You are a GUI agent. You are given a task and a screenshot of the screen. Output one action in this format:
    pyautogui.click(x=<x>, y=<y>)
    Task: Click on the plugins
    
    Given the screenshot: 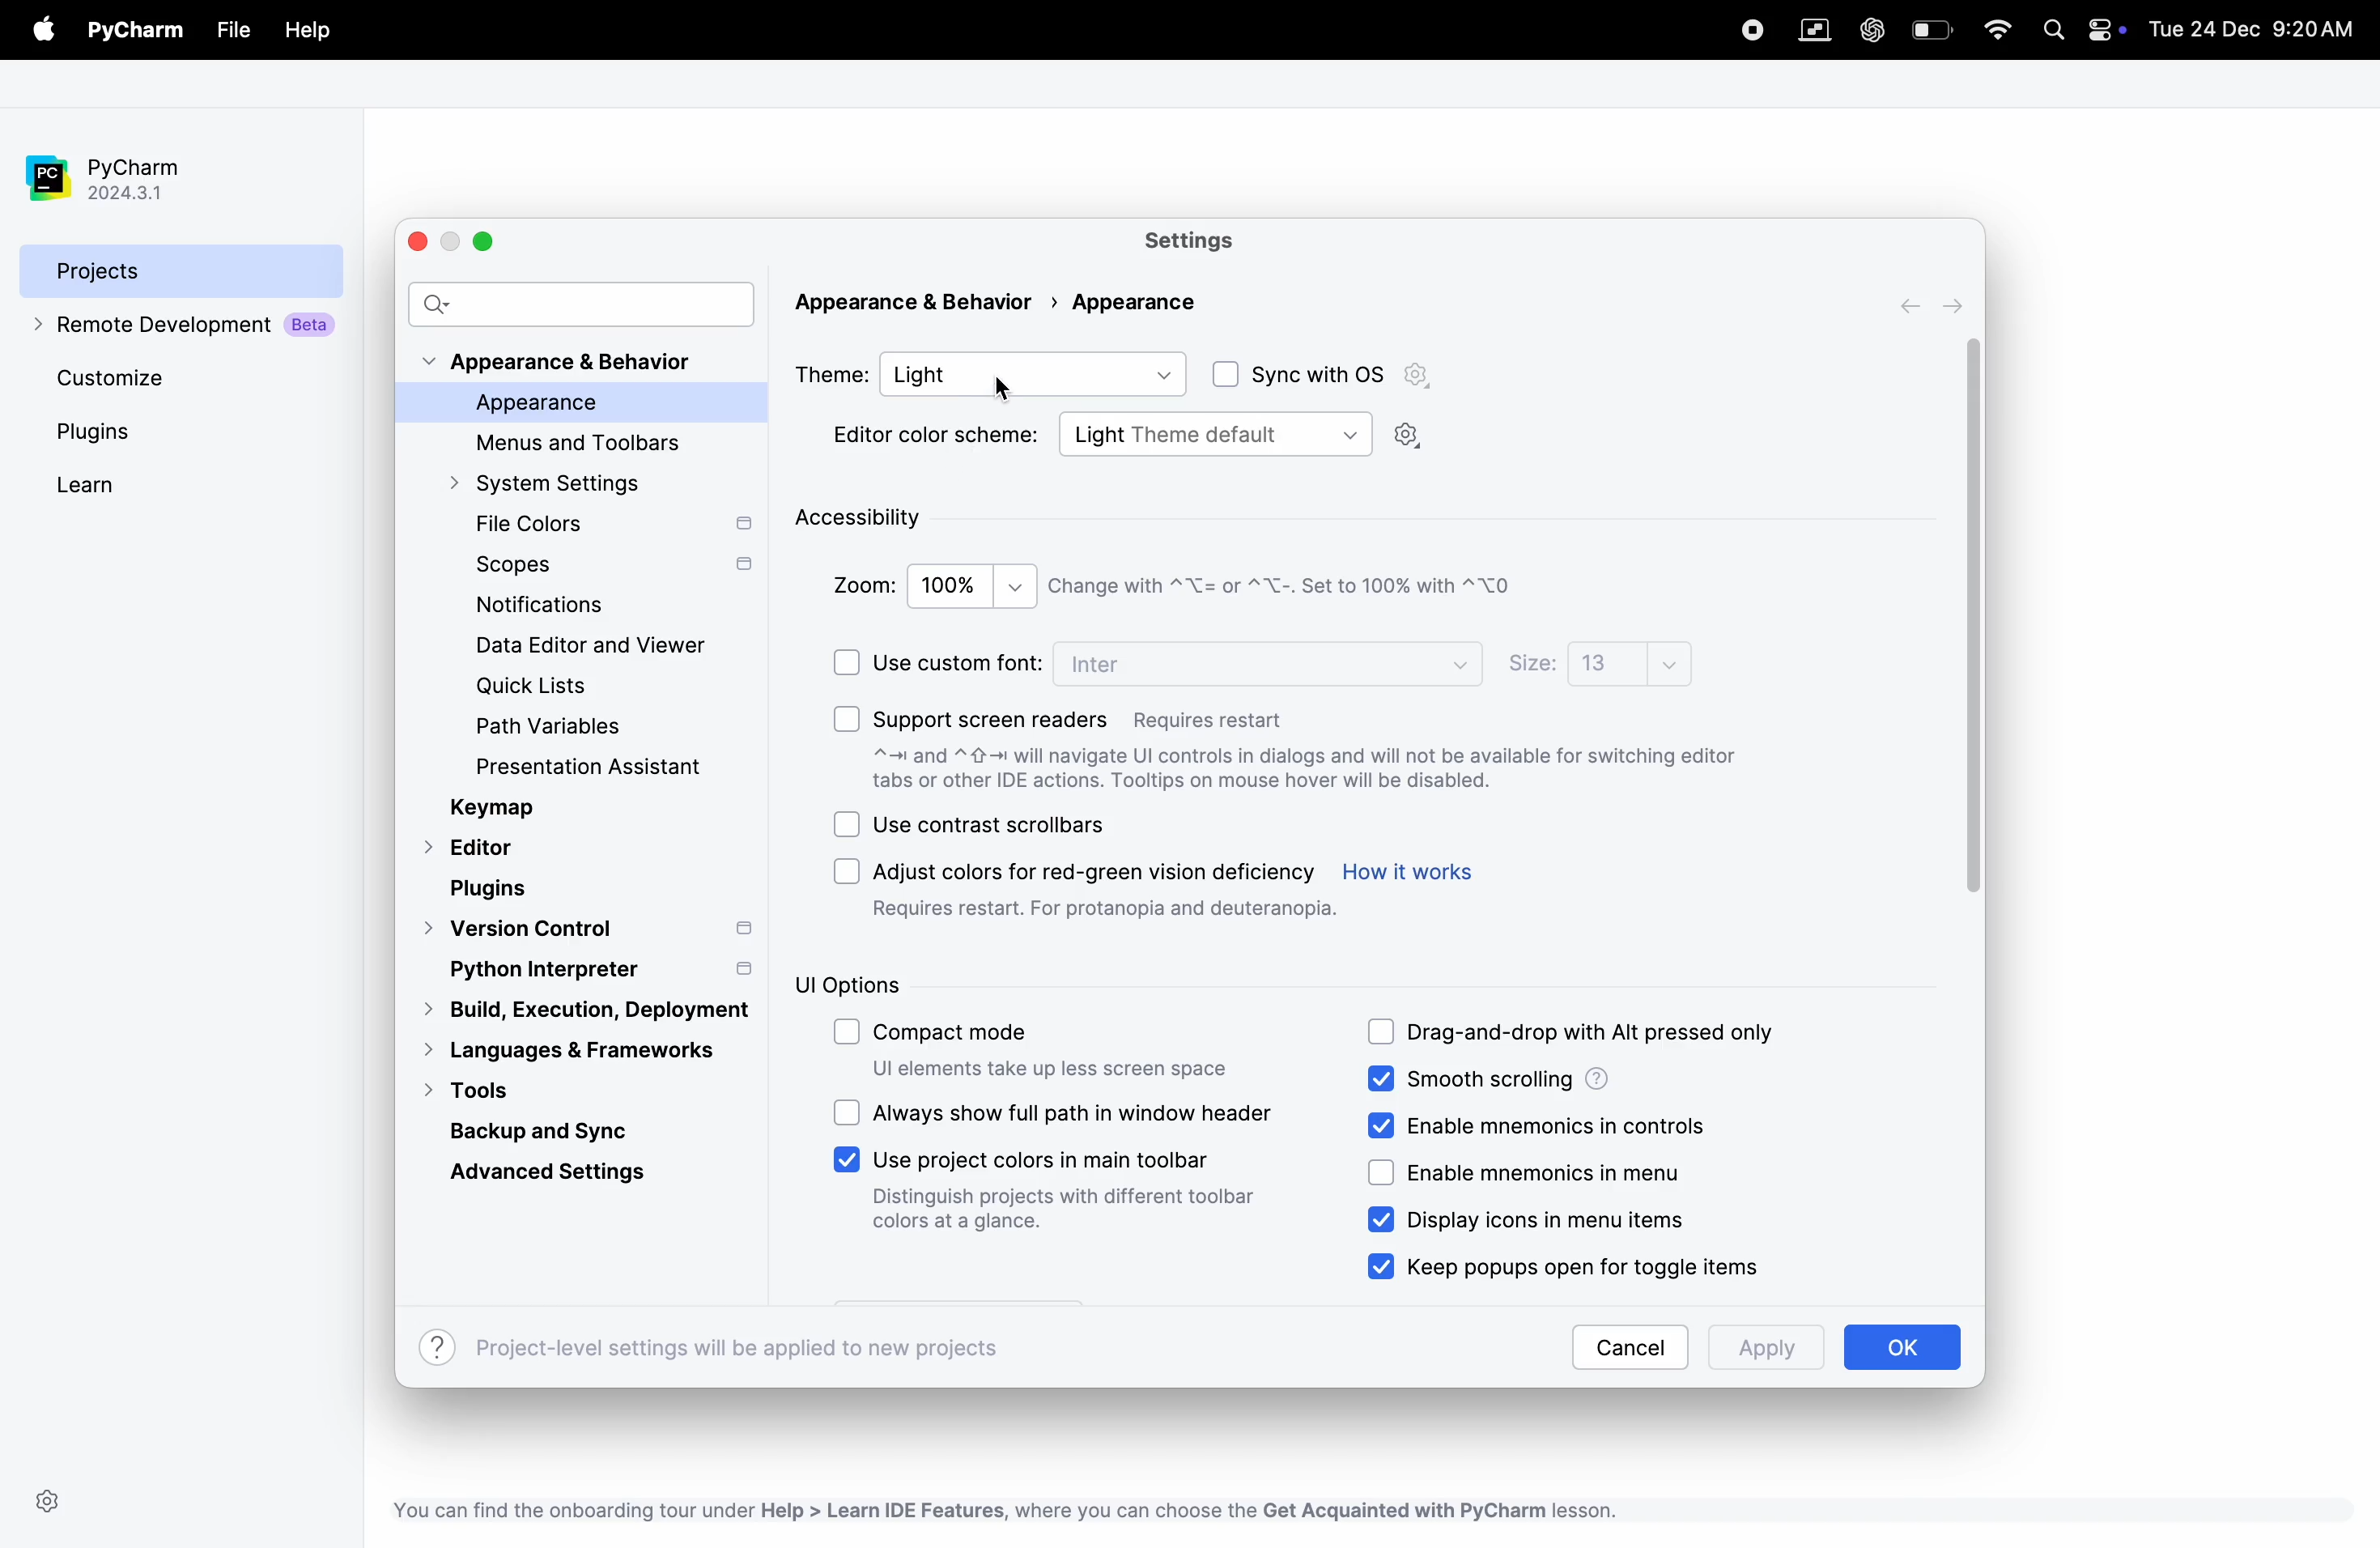 What is the action you would take?
    pyautogui.click(x=496, y=889)
    